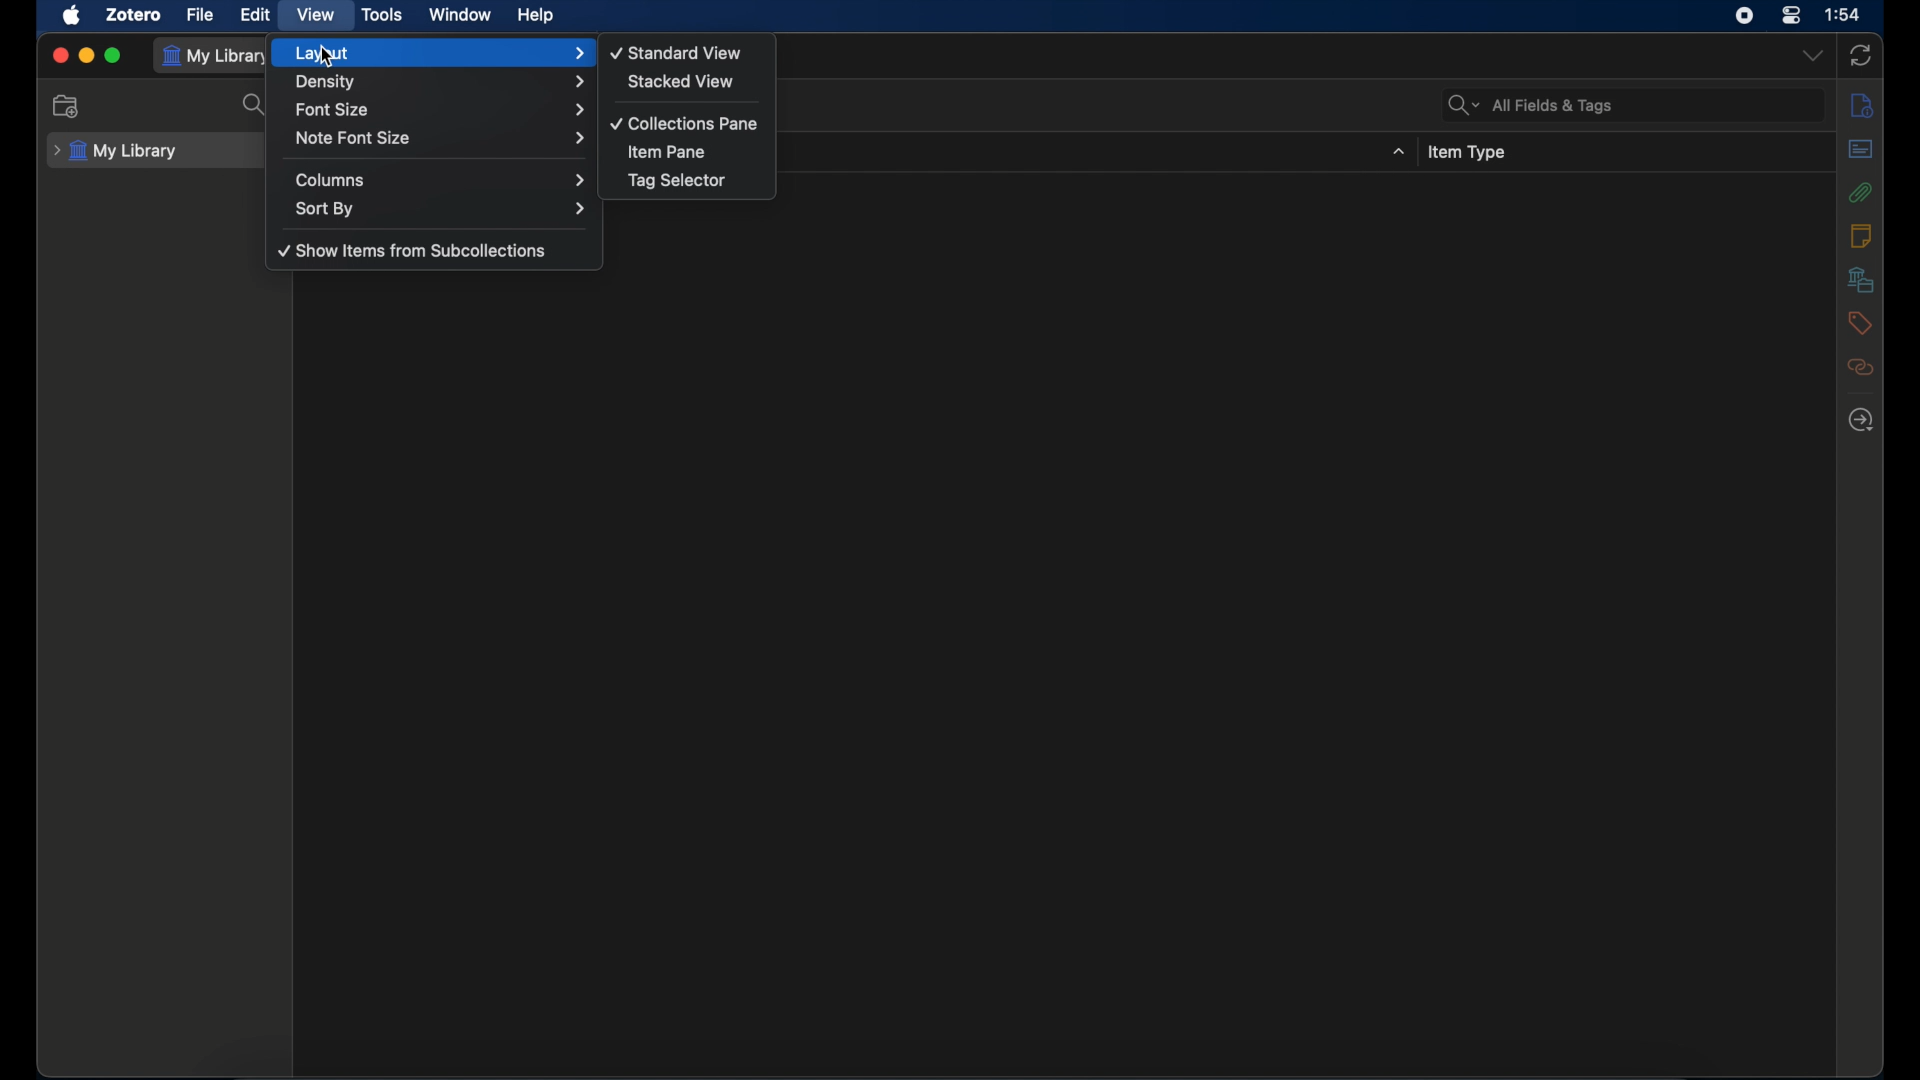 Image resolution: width=1920 pixels, height=1080 pixels. Describe the element at coordinates (119, 151) in the screenshot. I see `my library` at that location.